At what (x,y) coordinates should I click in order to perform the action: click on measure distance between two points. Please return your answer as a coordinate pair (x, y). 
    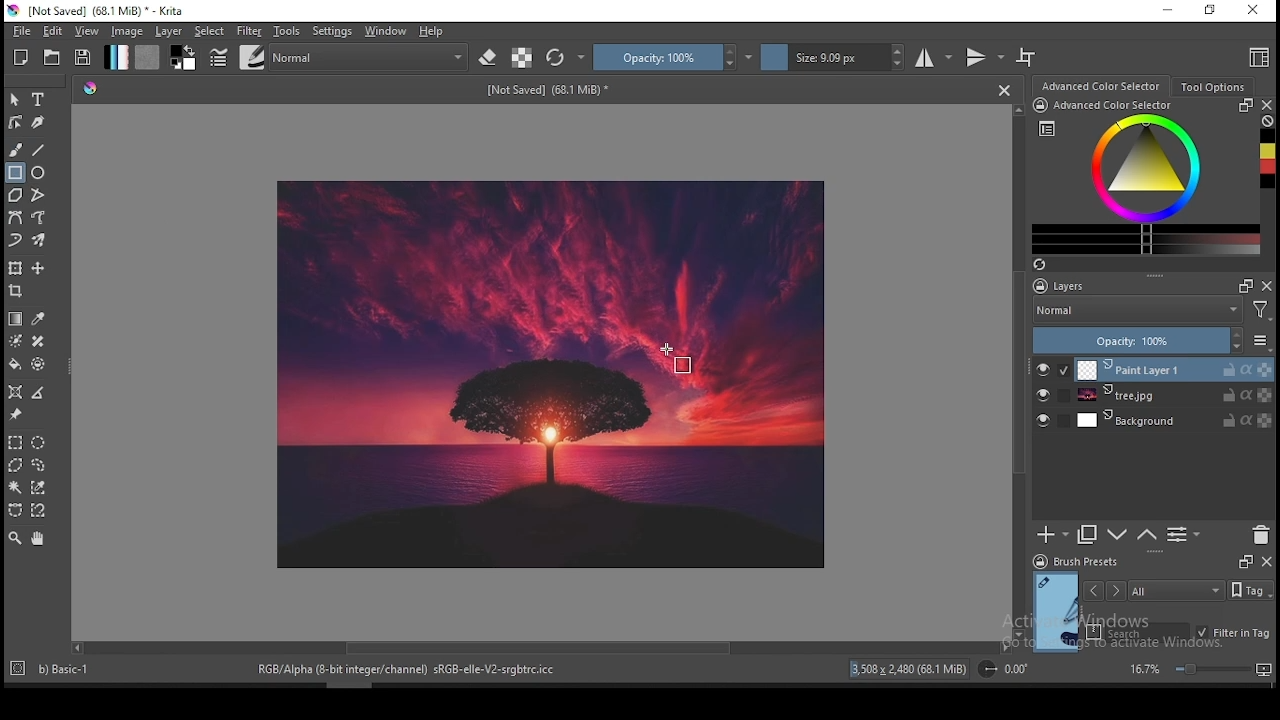
    Looking at the image, I should click on (40, 393).